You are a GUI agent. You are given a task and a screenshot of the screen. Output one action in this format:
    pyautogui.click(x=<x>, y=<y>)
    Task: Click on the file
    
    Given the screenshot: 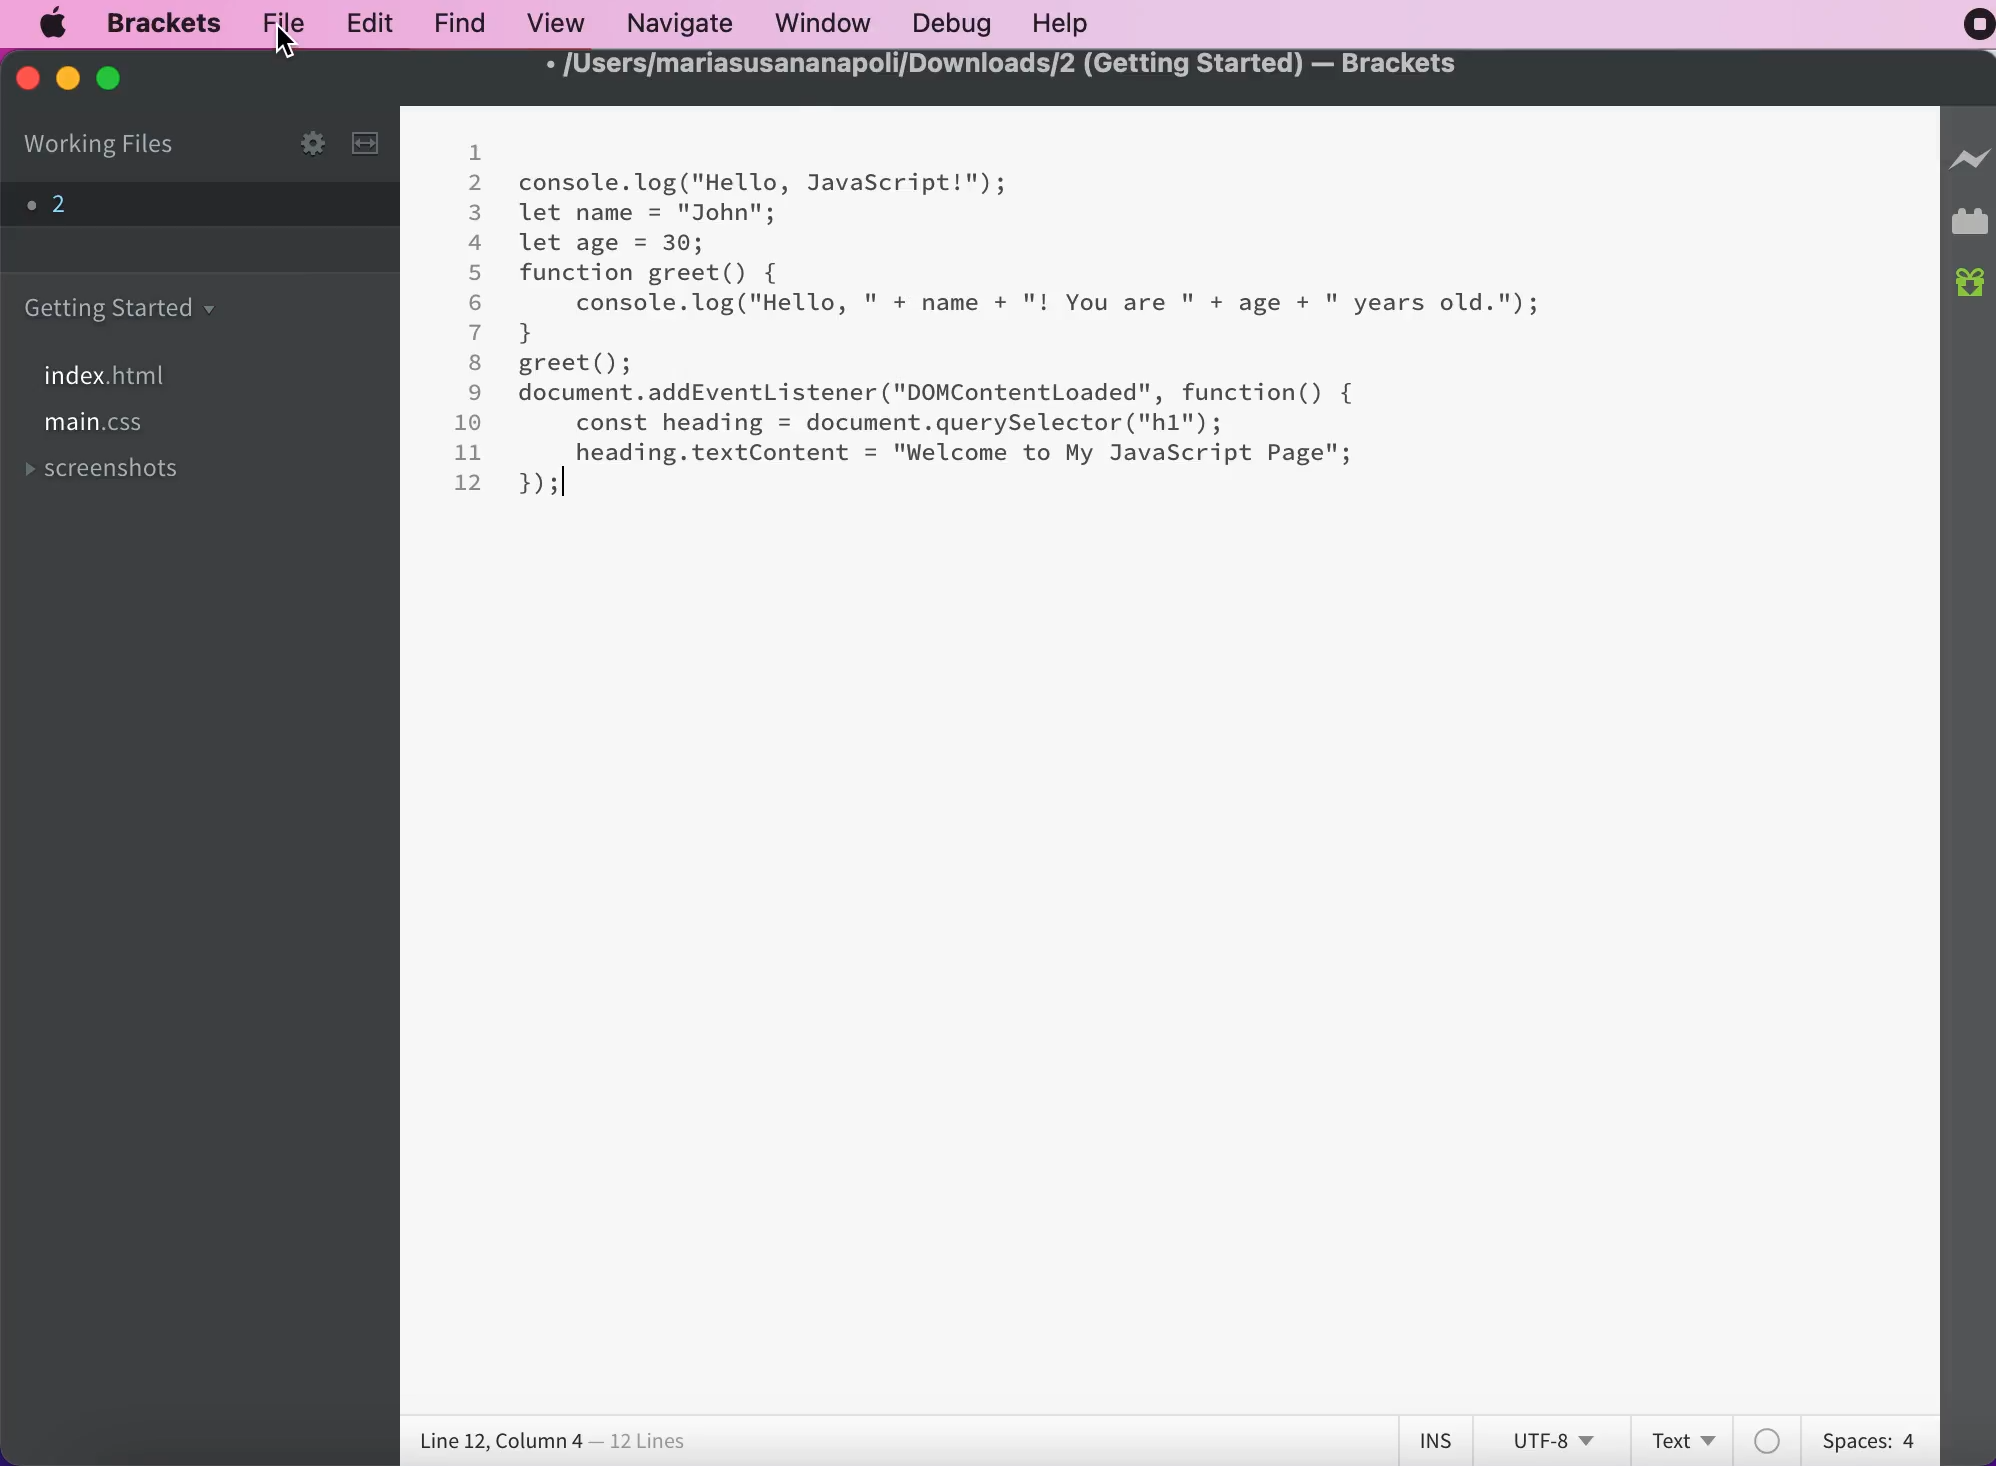 What is the action you would take?
    pyautogui.click(x=283, y=24)
    